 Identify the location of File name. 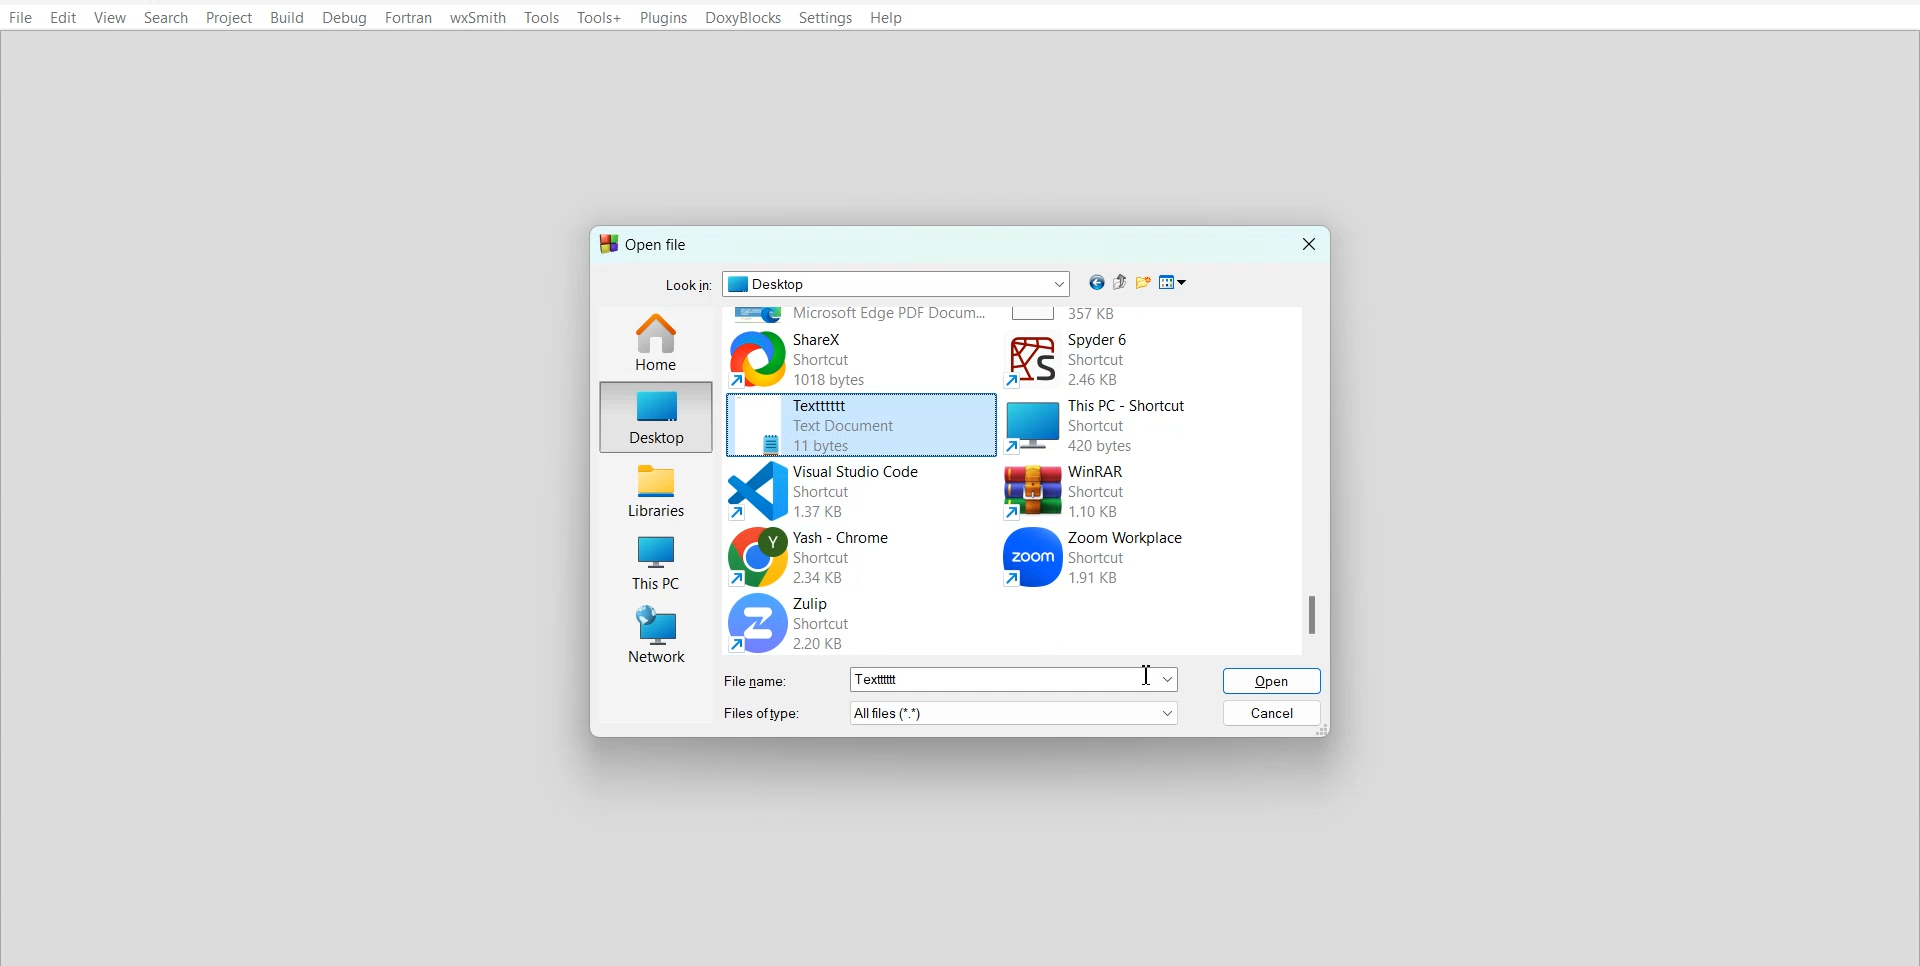
(759, 679).